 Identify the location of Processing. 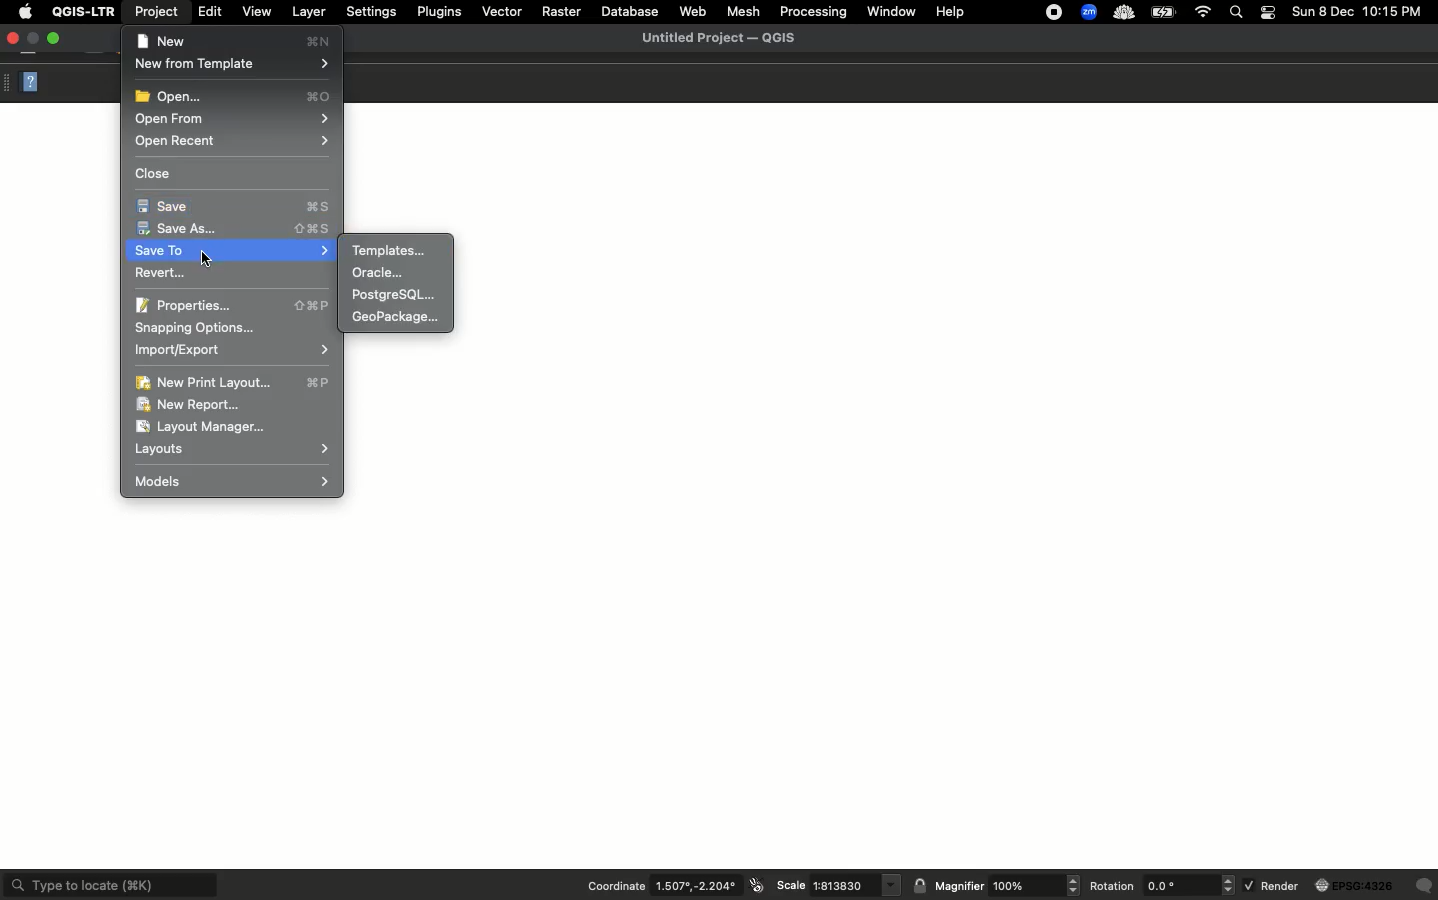
(813, 10).